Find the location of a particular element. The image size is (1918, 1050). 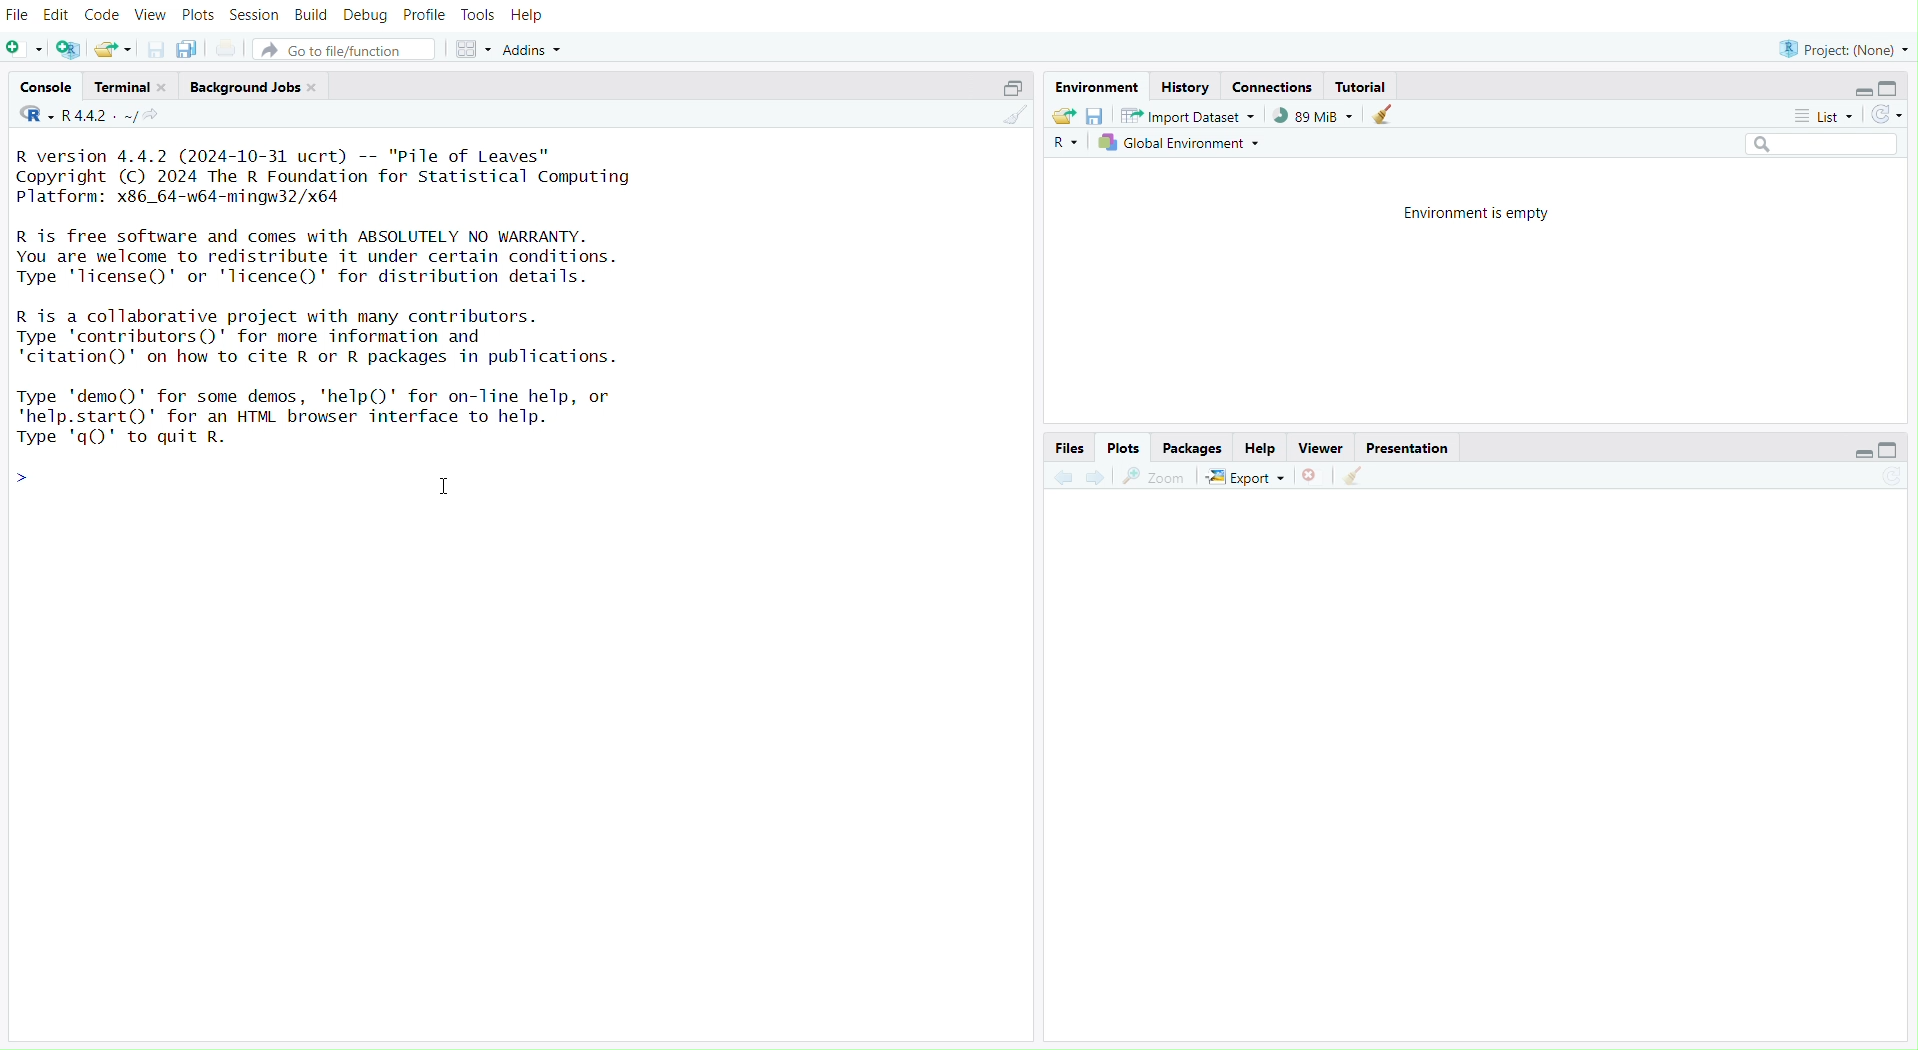

Save workspace as is located at coordinates (1096, 115).